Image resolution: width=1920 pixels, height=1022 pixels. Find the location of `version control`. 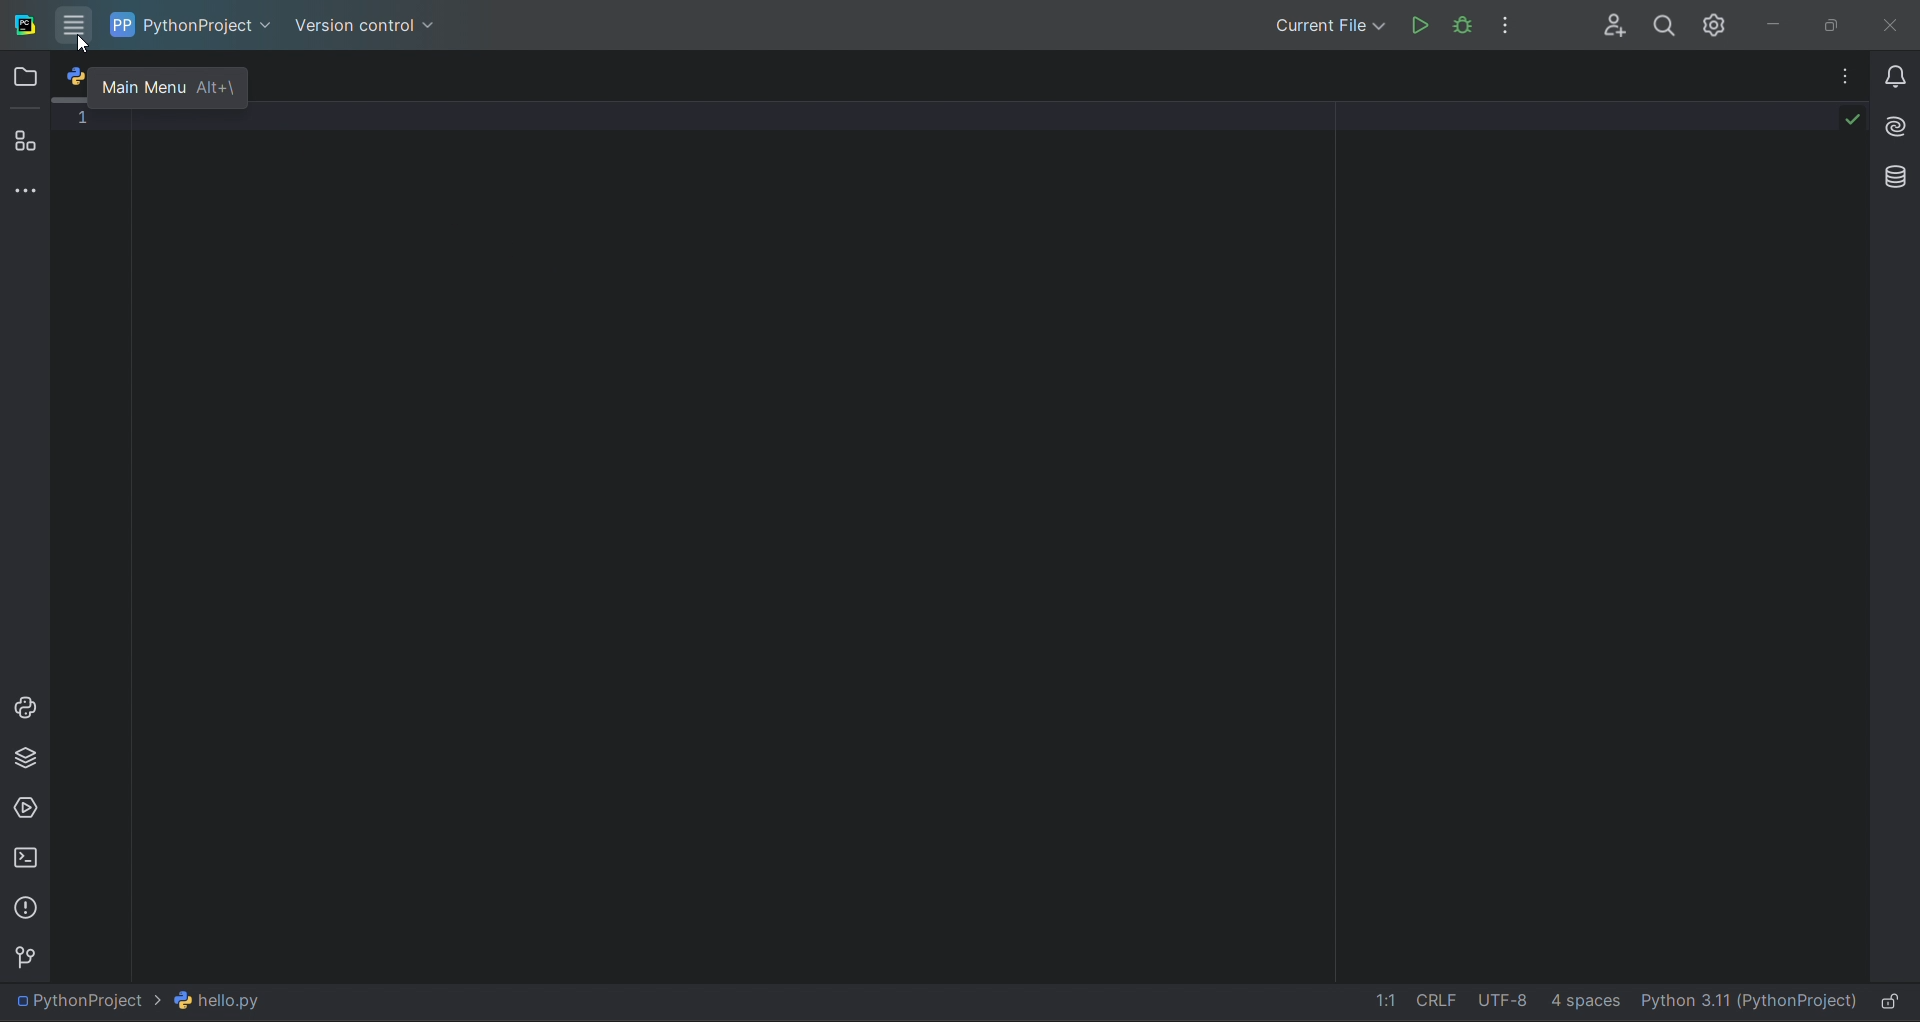

version control is located at coordinates (30, 955).